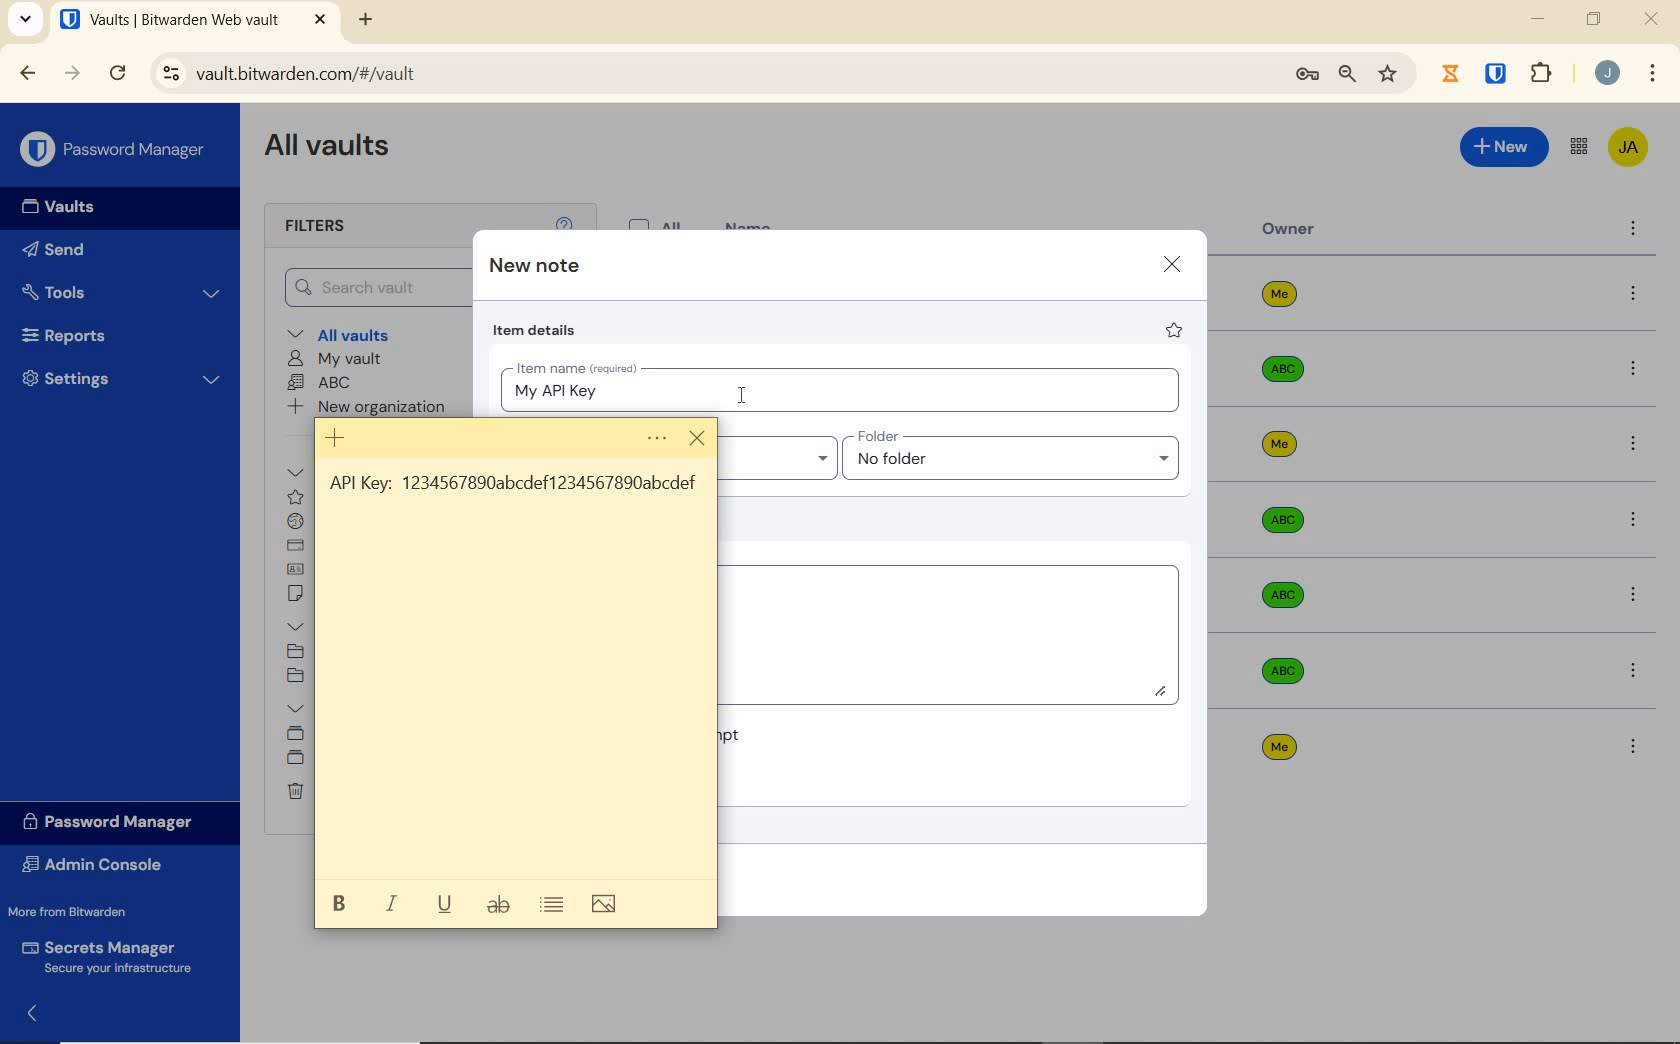  I want to click on CLOSE, so click(1653, 24).